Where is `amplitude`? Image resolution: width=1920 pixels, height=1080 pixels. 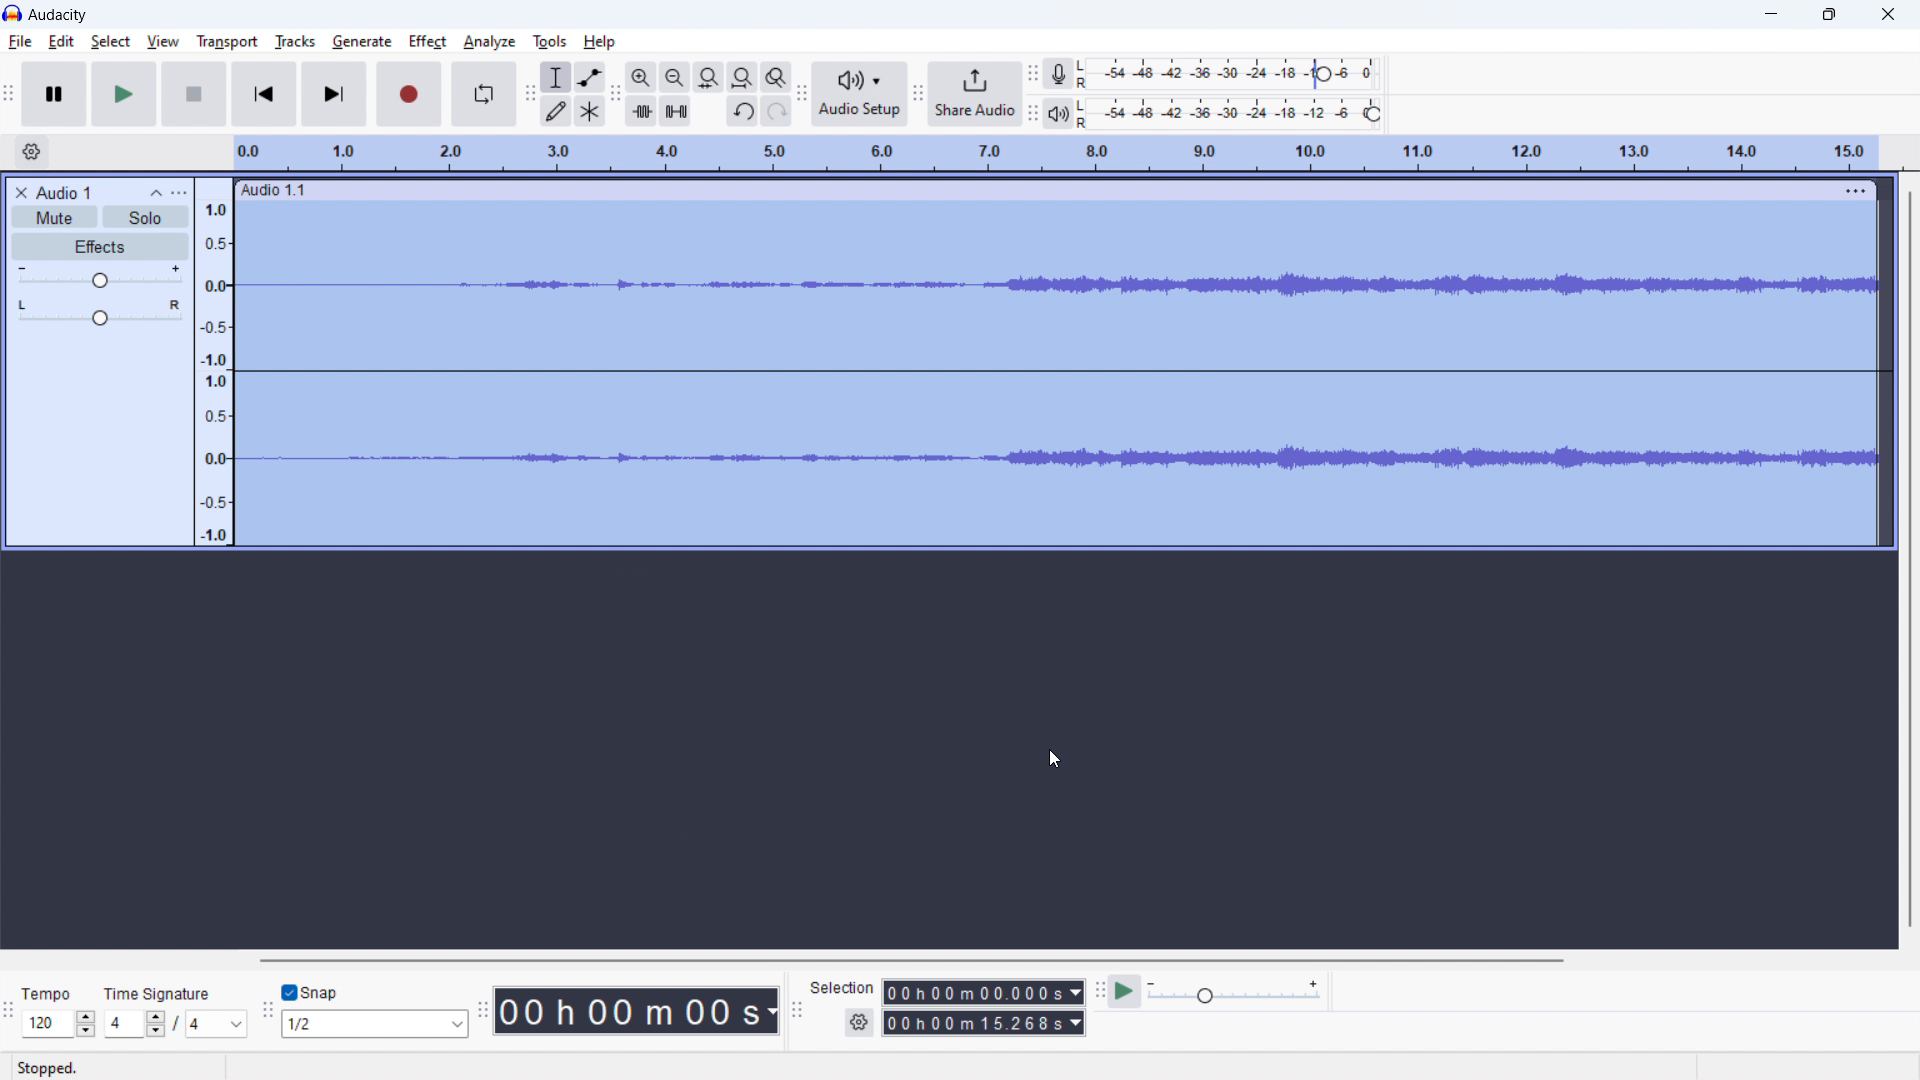 amplitude is located at coordinates (214, 363).